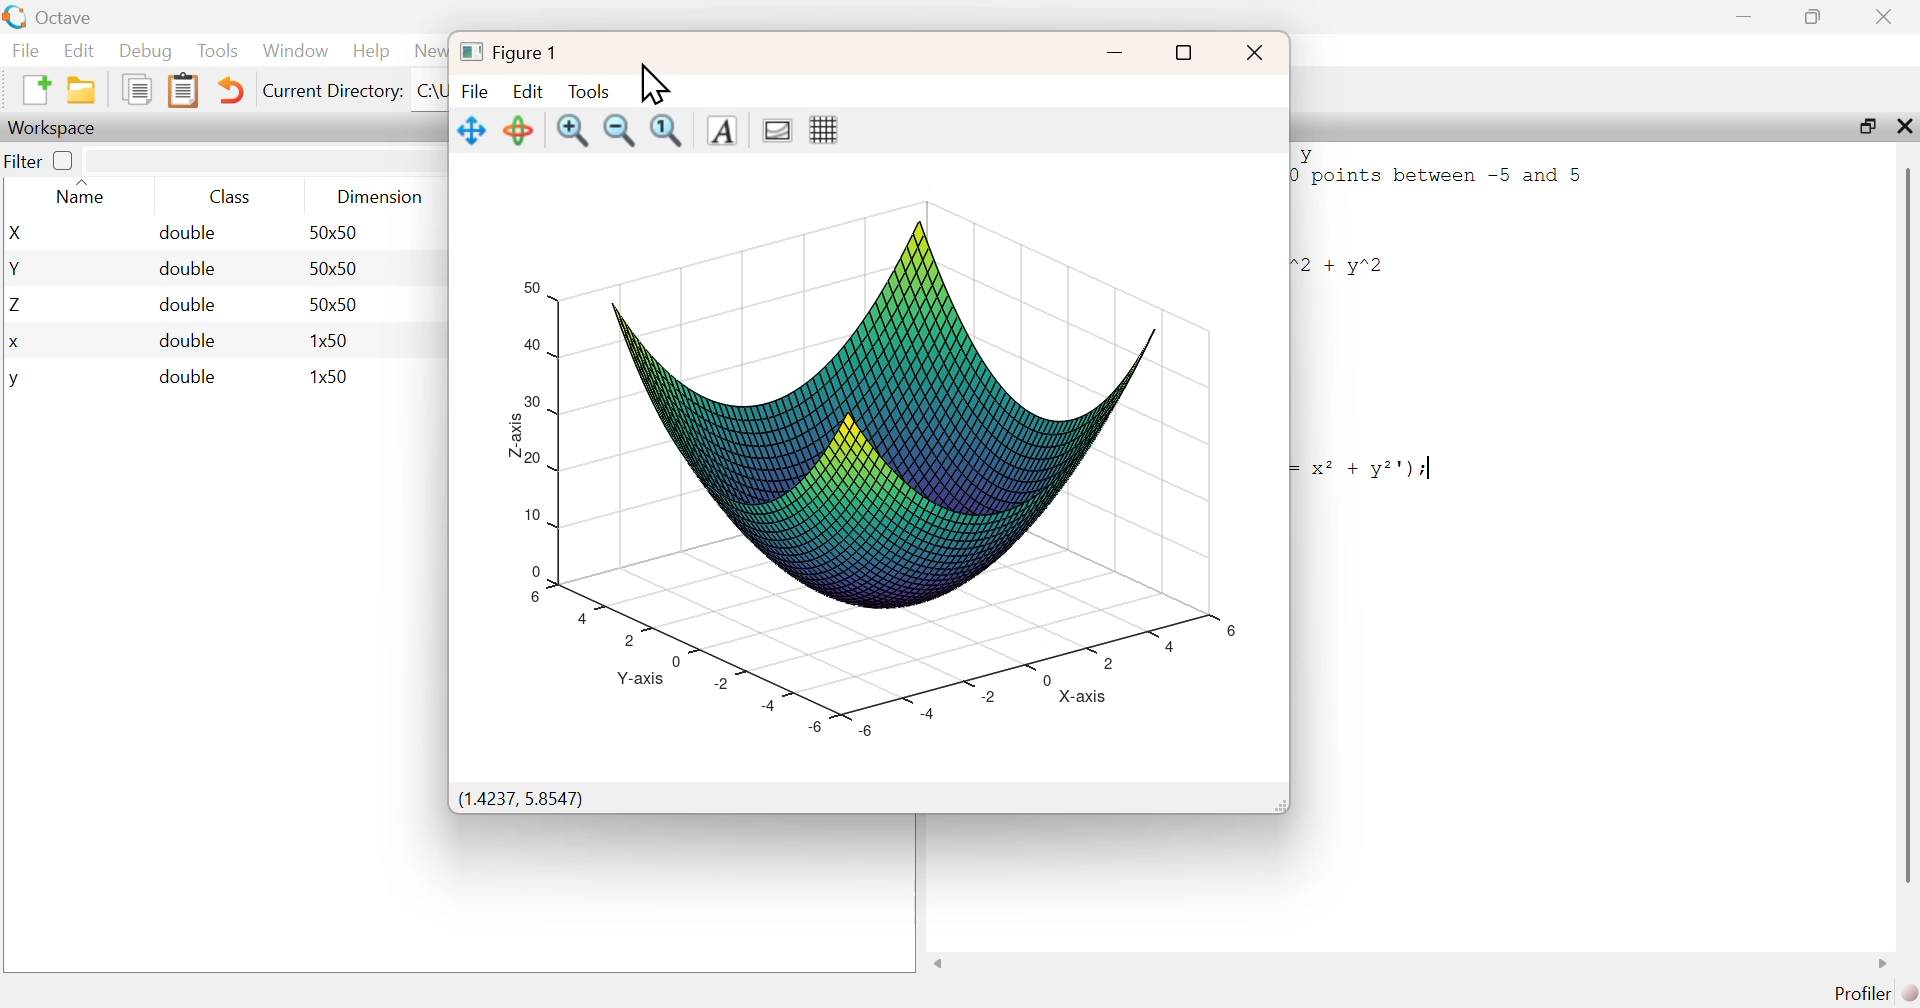 The image size is (1920, 1008). I want to click on Dimension, so click(382, 197).